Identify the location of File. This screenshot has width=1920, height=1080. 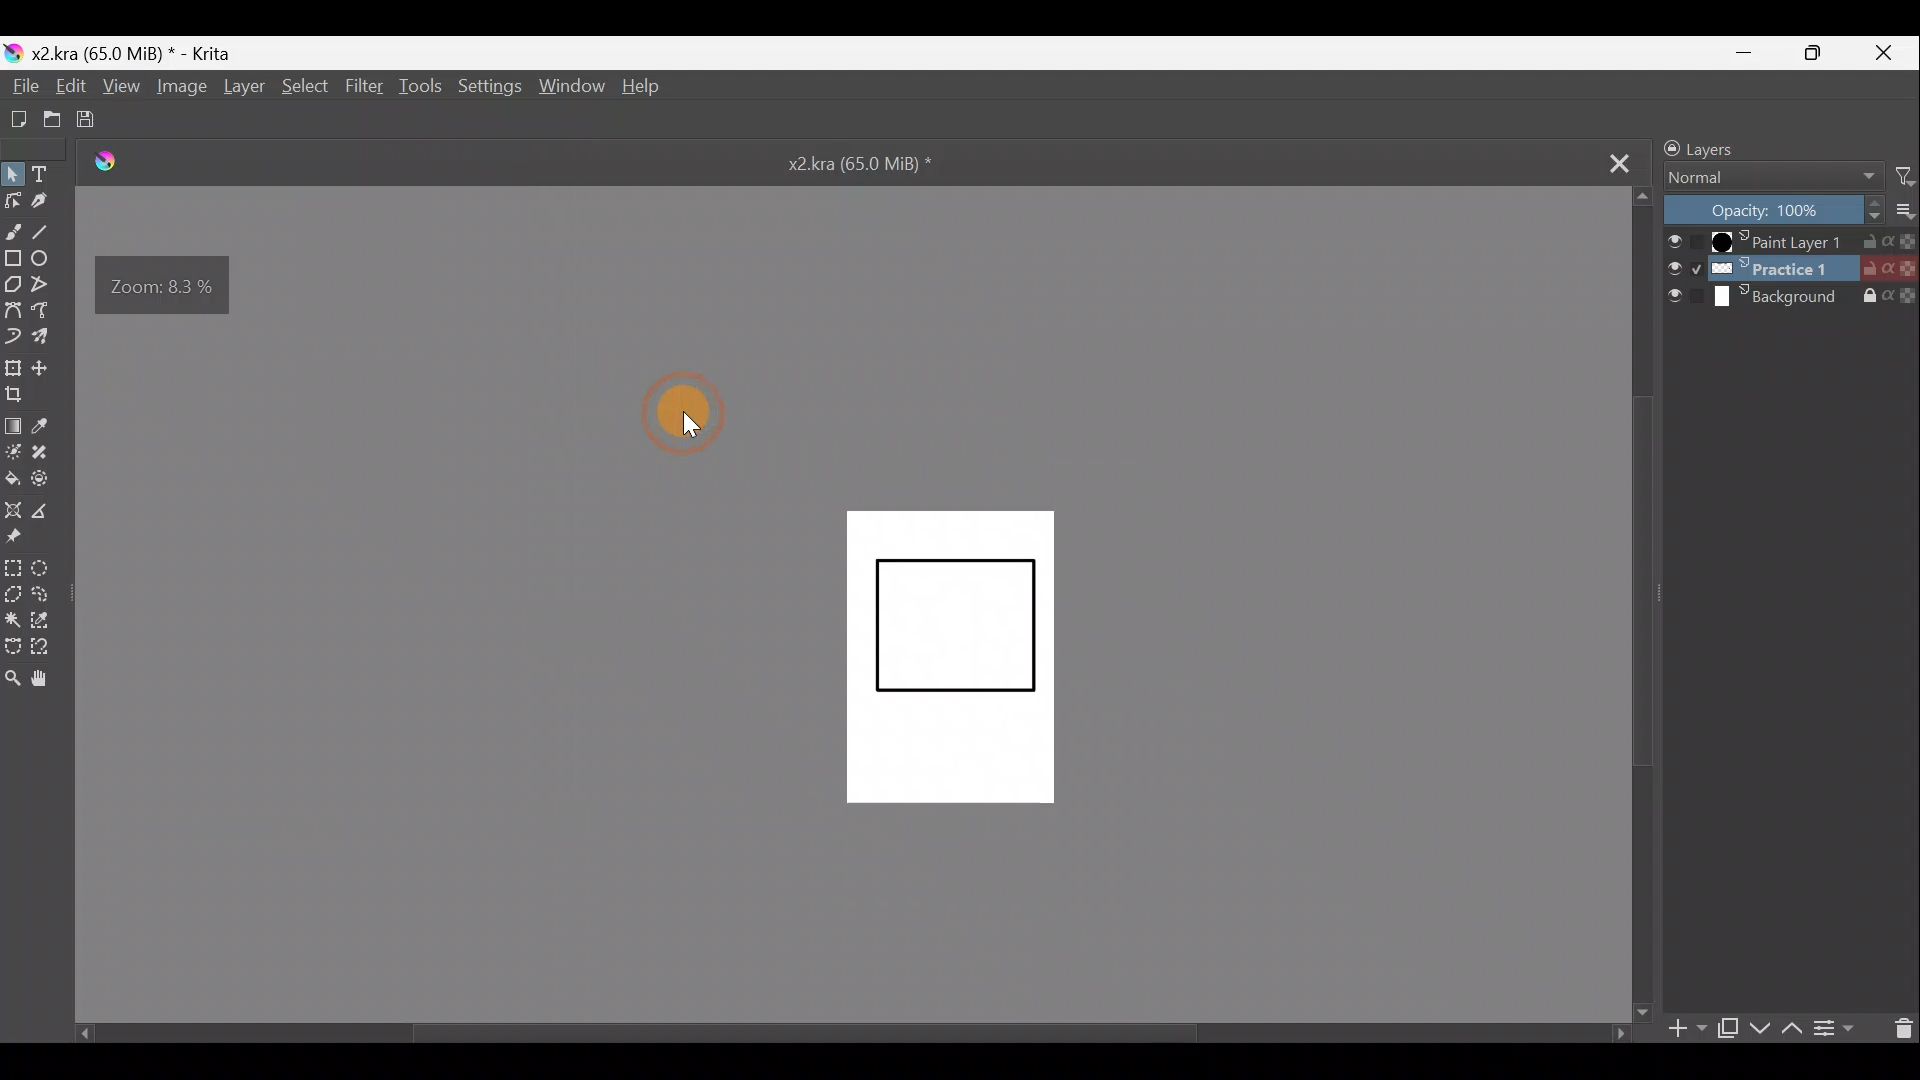
(22, 86).